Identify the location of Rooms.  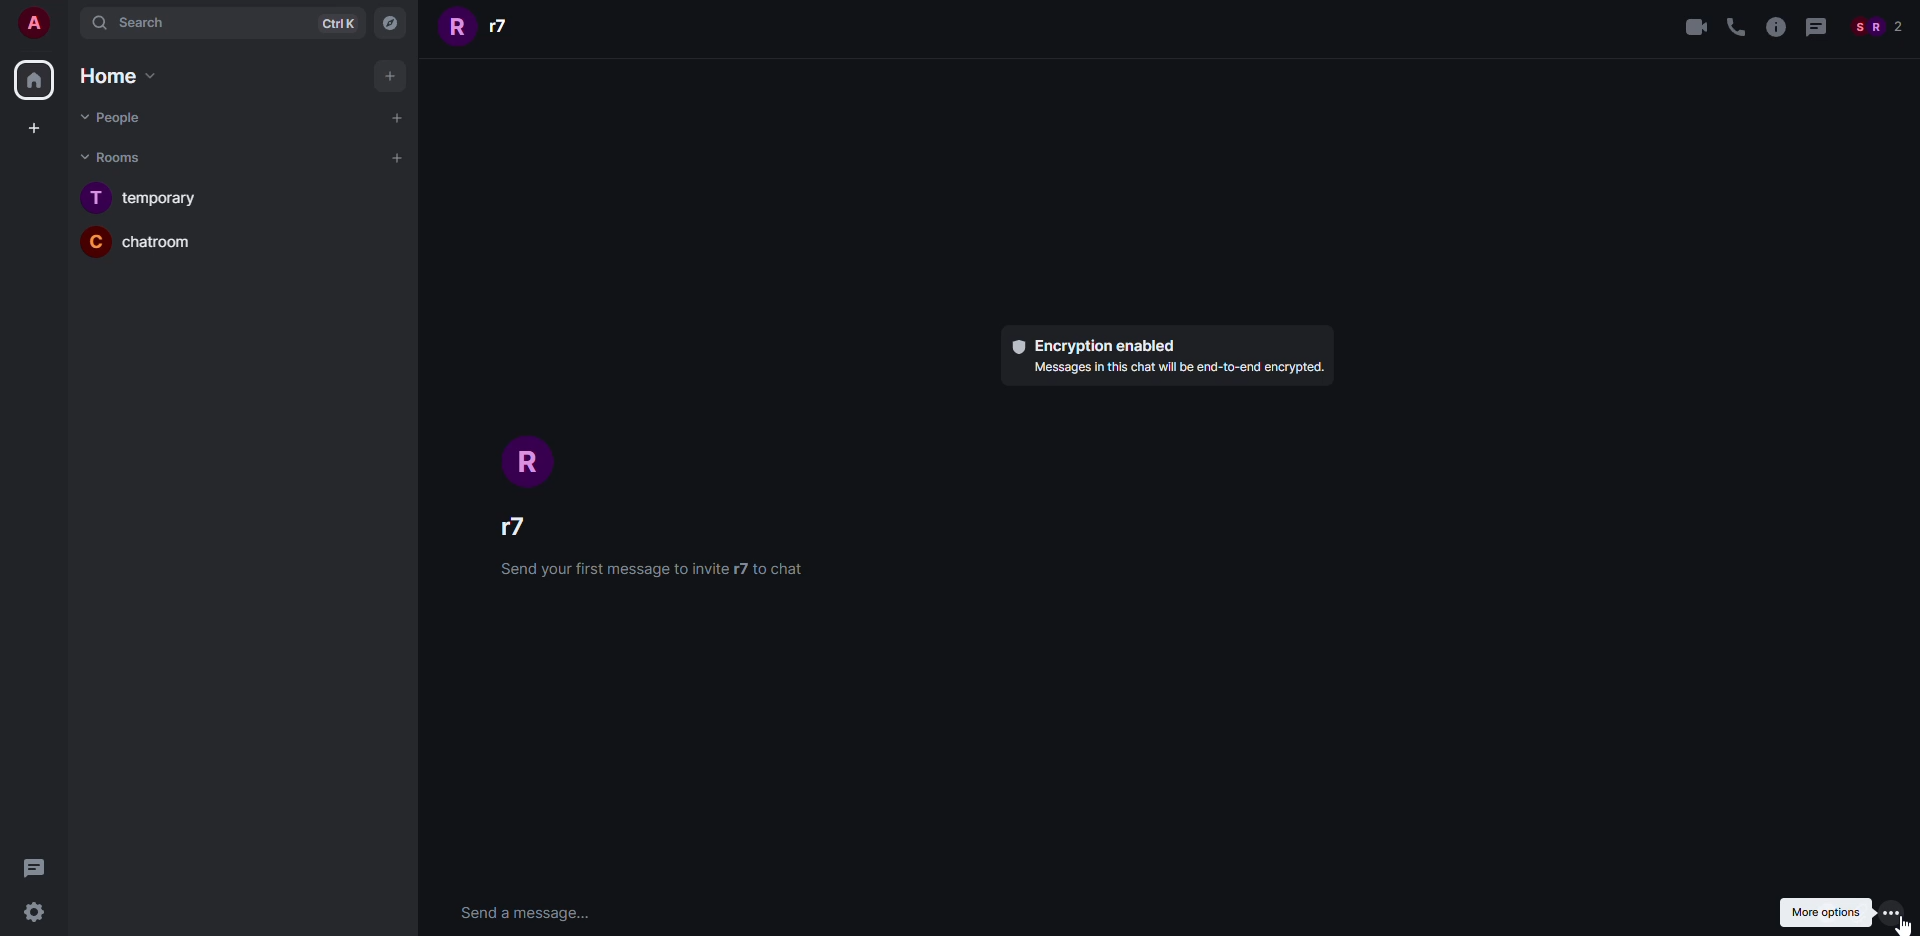
(116, 158).